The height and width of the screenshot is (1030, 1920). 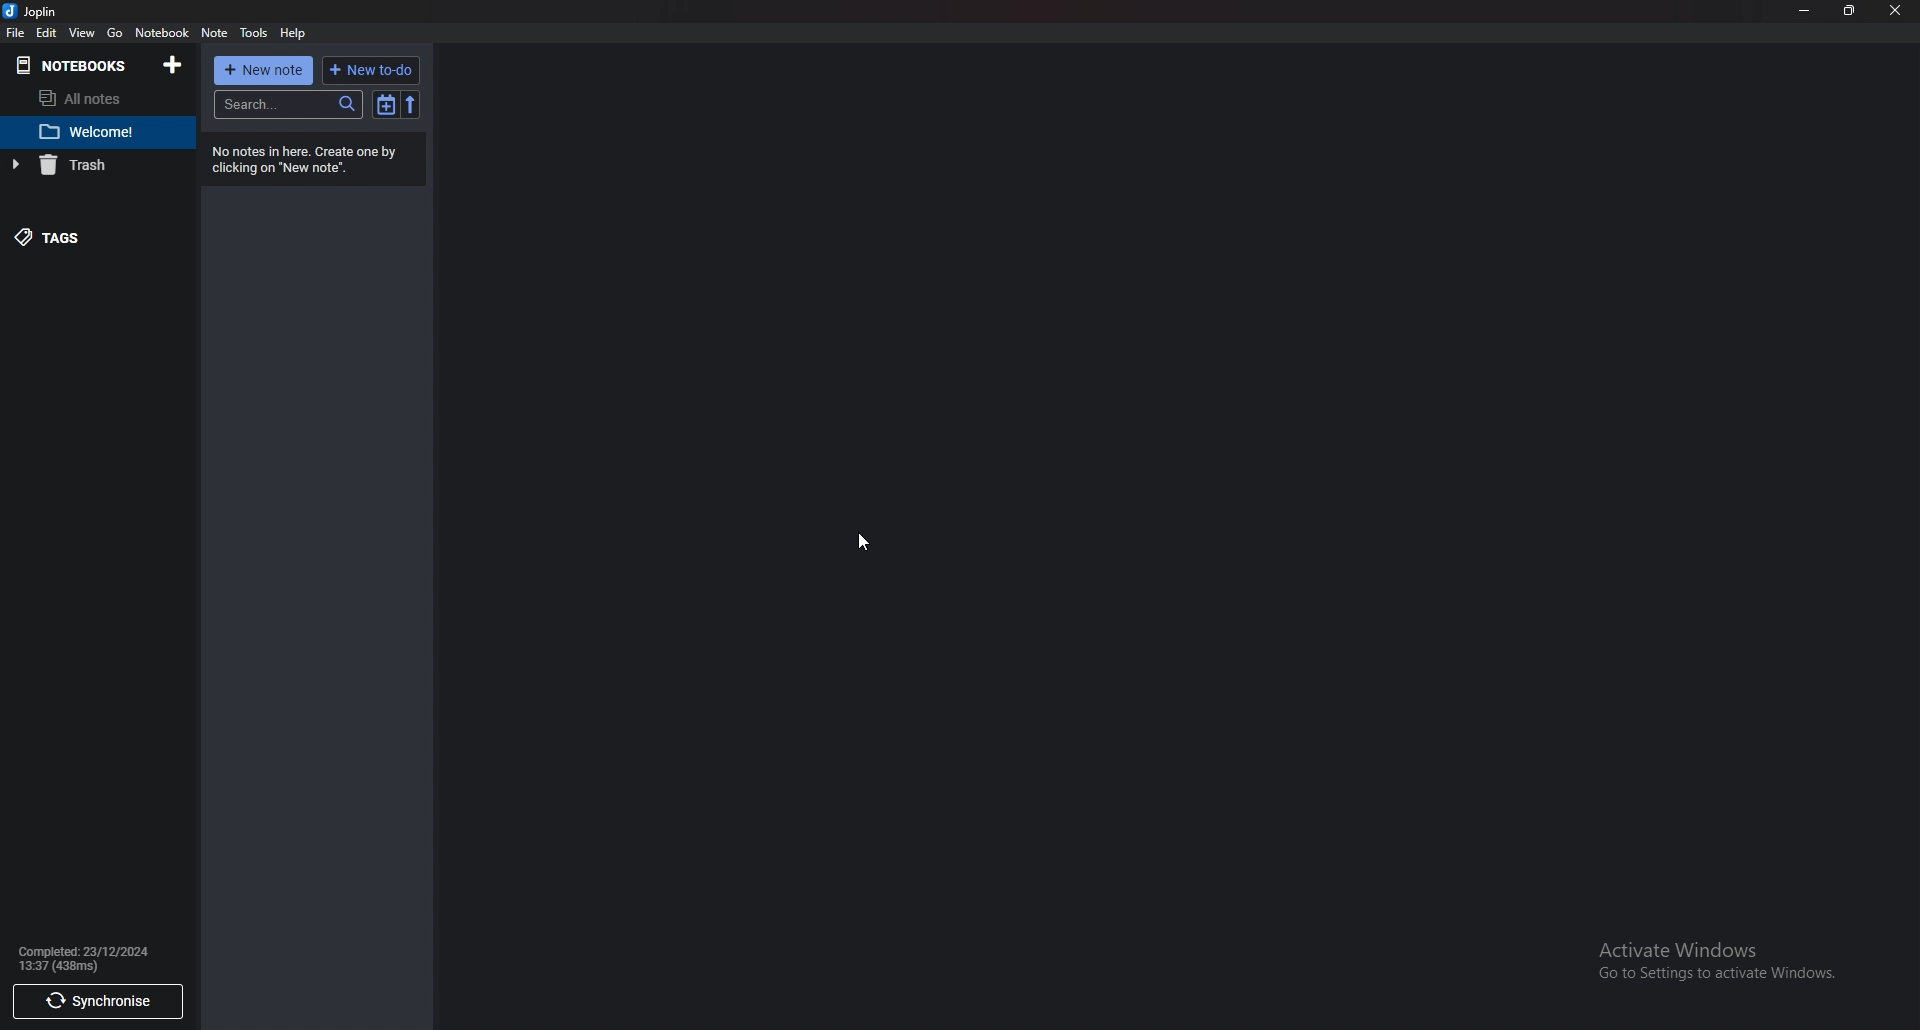 I want to click on Notebook, so click(x=165, y=32).